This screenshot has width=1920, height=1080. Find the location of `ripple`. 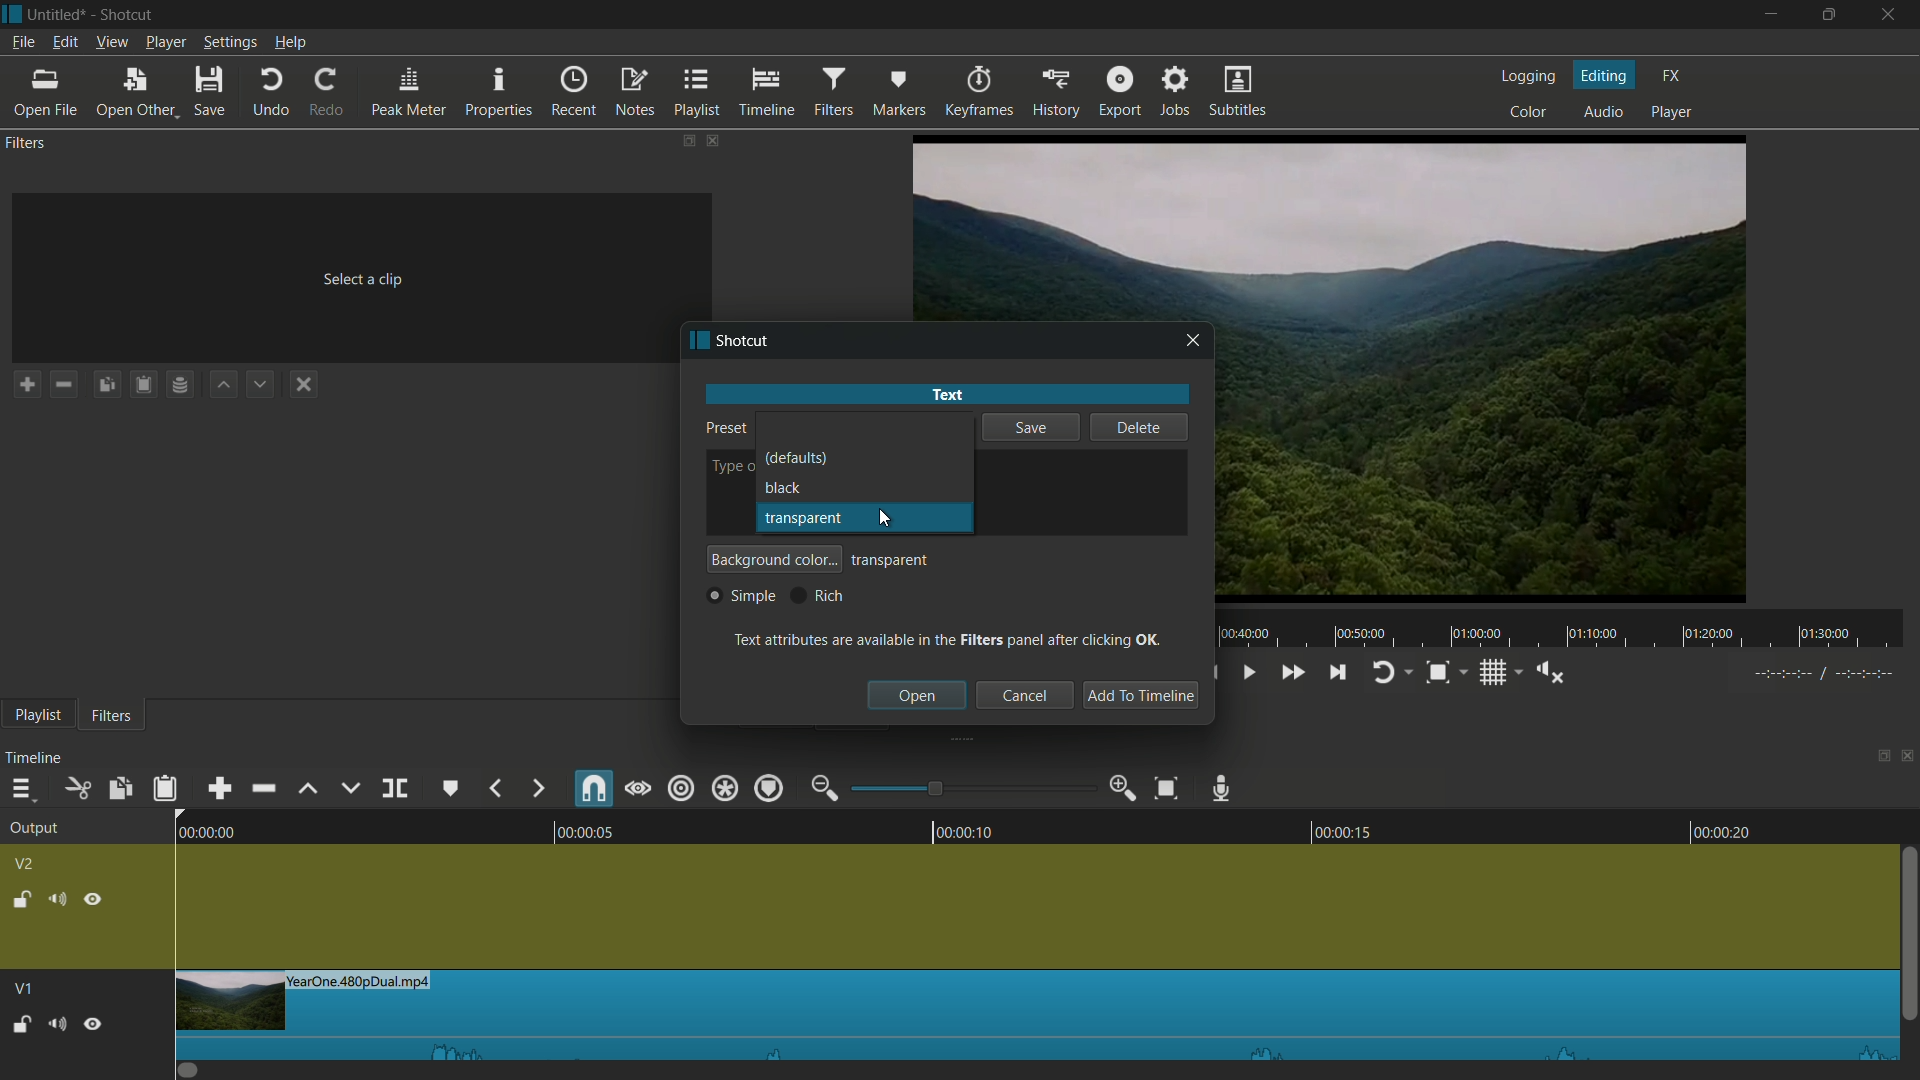

ripple is located at coordinates (683, 789).